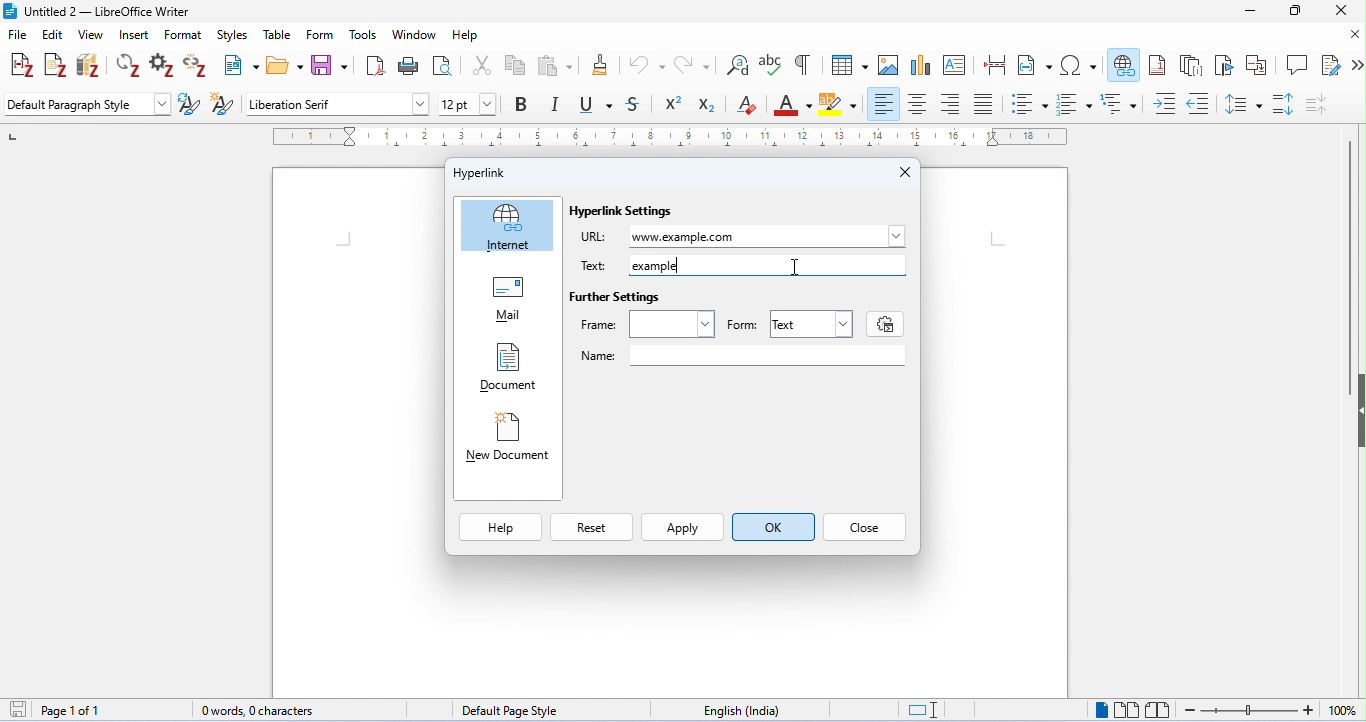 This screenshot has height=722, width=1366. What do you see at coordinates (692, 65) in the screenshot?
I see `redo` at bounding box center [692, 65].